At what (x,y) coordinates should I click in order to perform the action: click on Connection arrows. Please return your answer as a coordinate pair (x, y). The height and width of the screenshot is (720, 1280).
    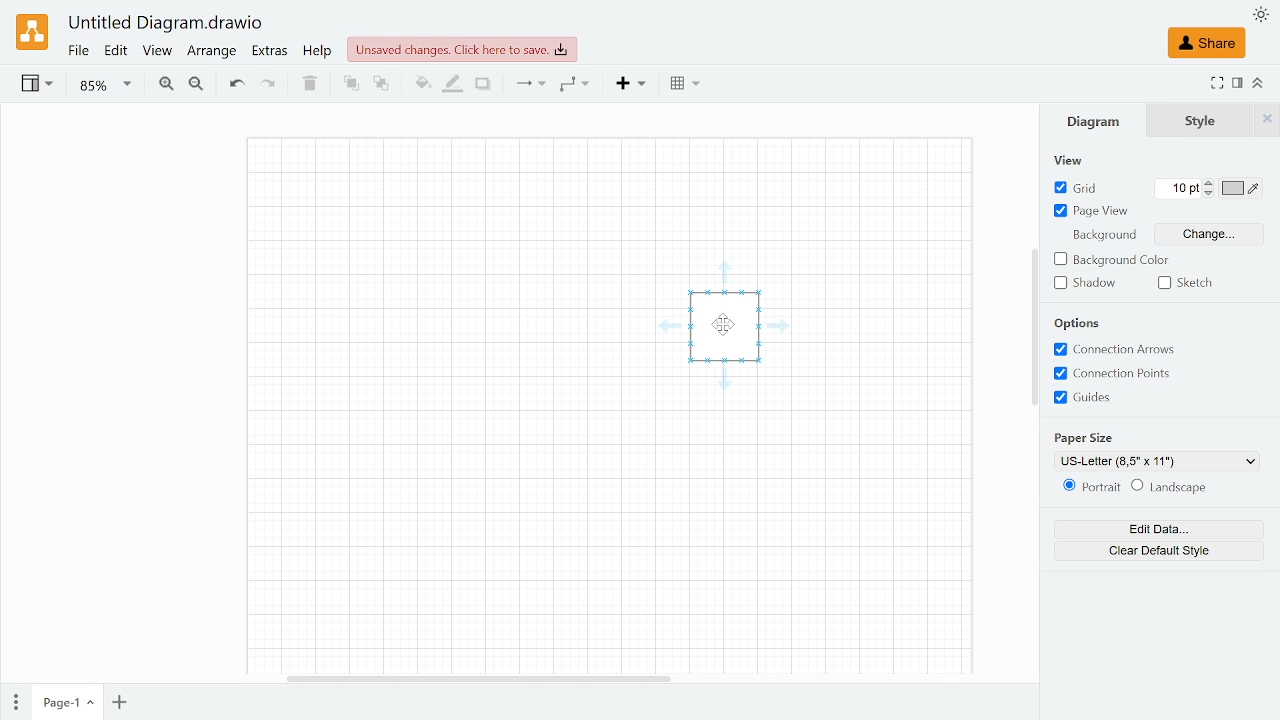
    Looking at the image, I should click on (1119, 350).